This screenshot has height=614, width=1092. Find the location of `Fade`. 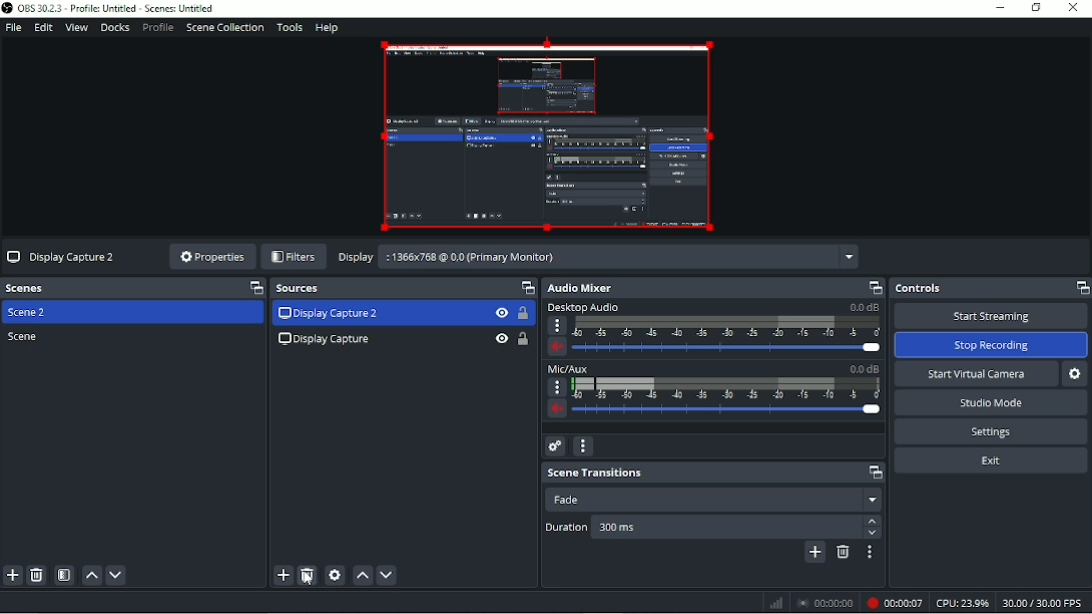

Fade is located at coordinates (713, 499).